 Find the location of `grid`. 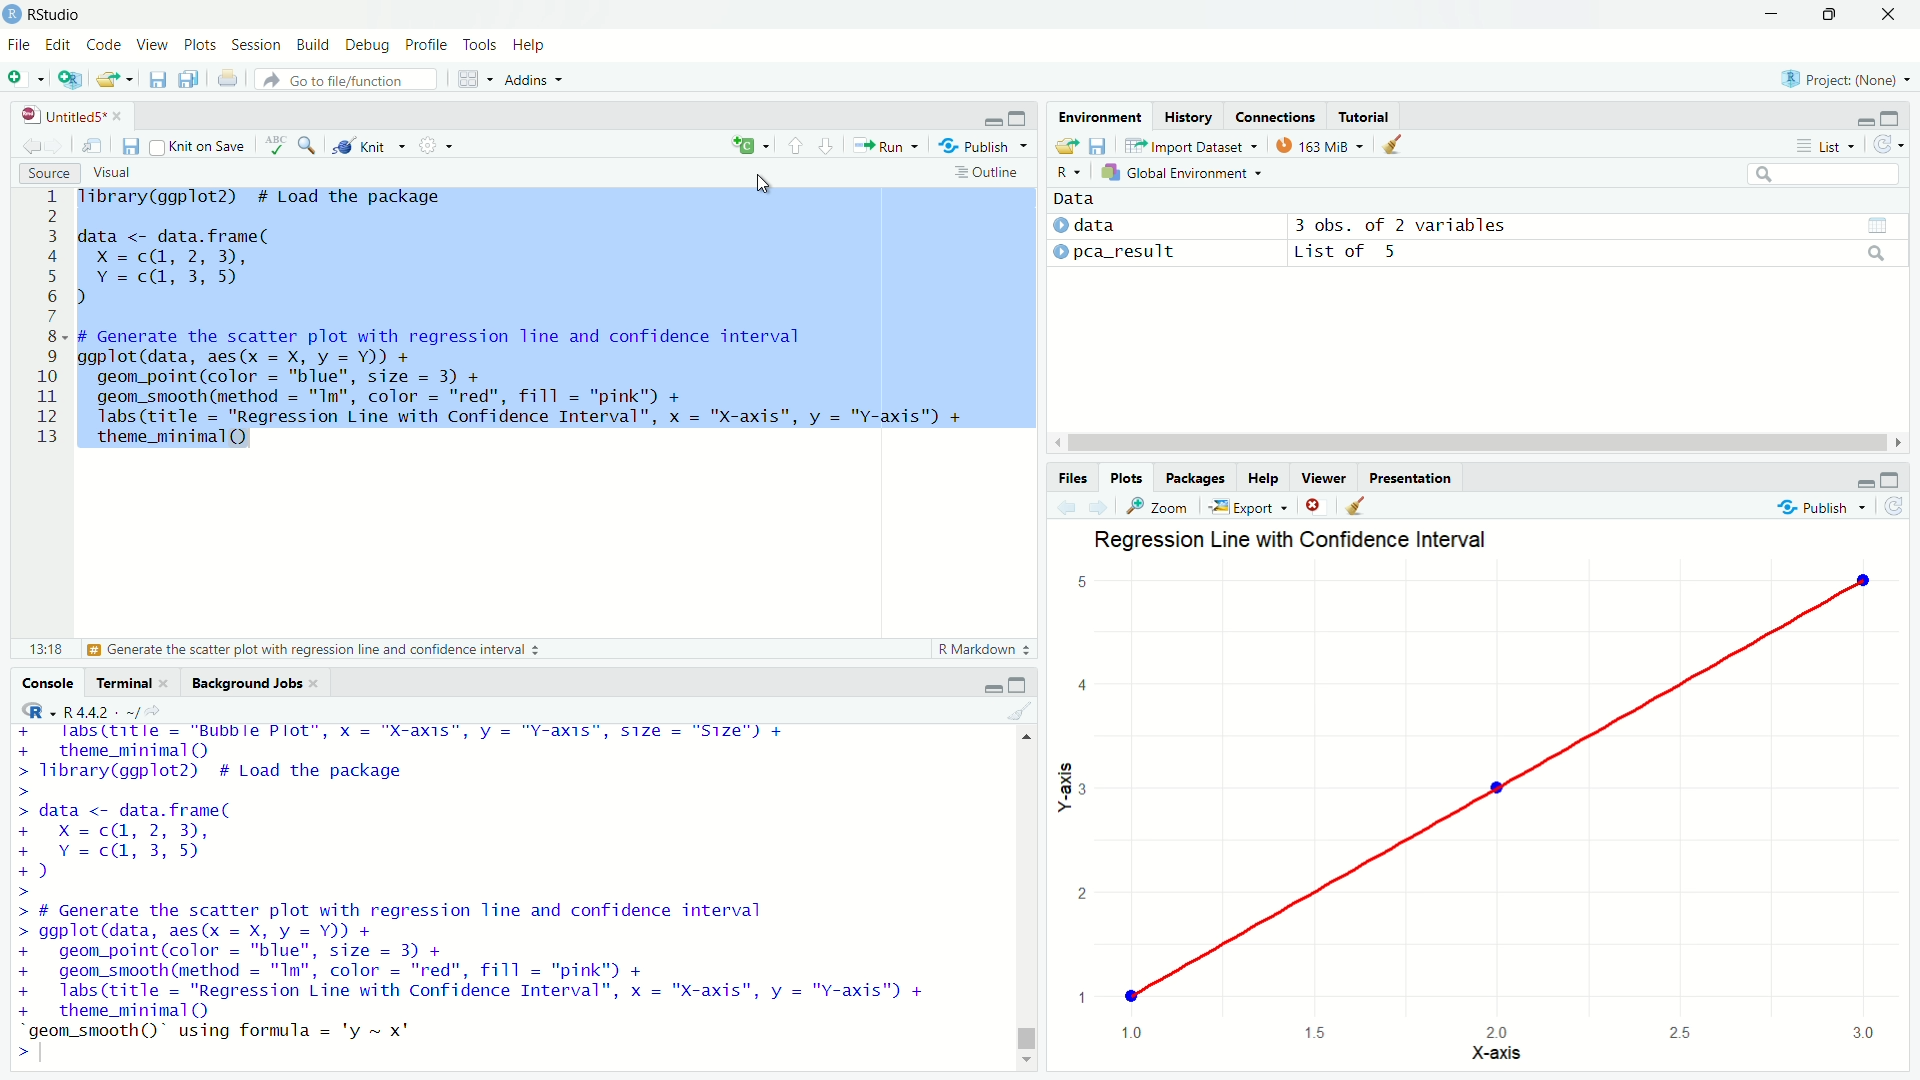

grid is located at coordinates (1877, 225).